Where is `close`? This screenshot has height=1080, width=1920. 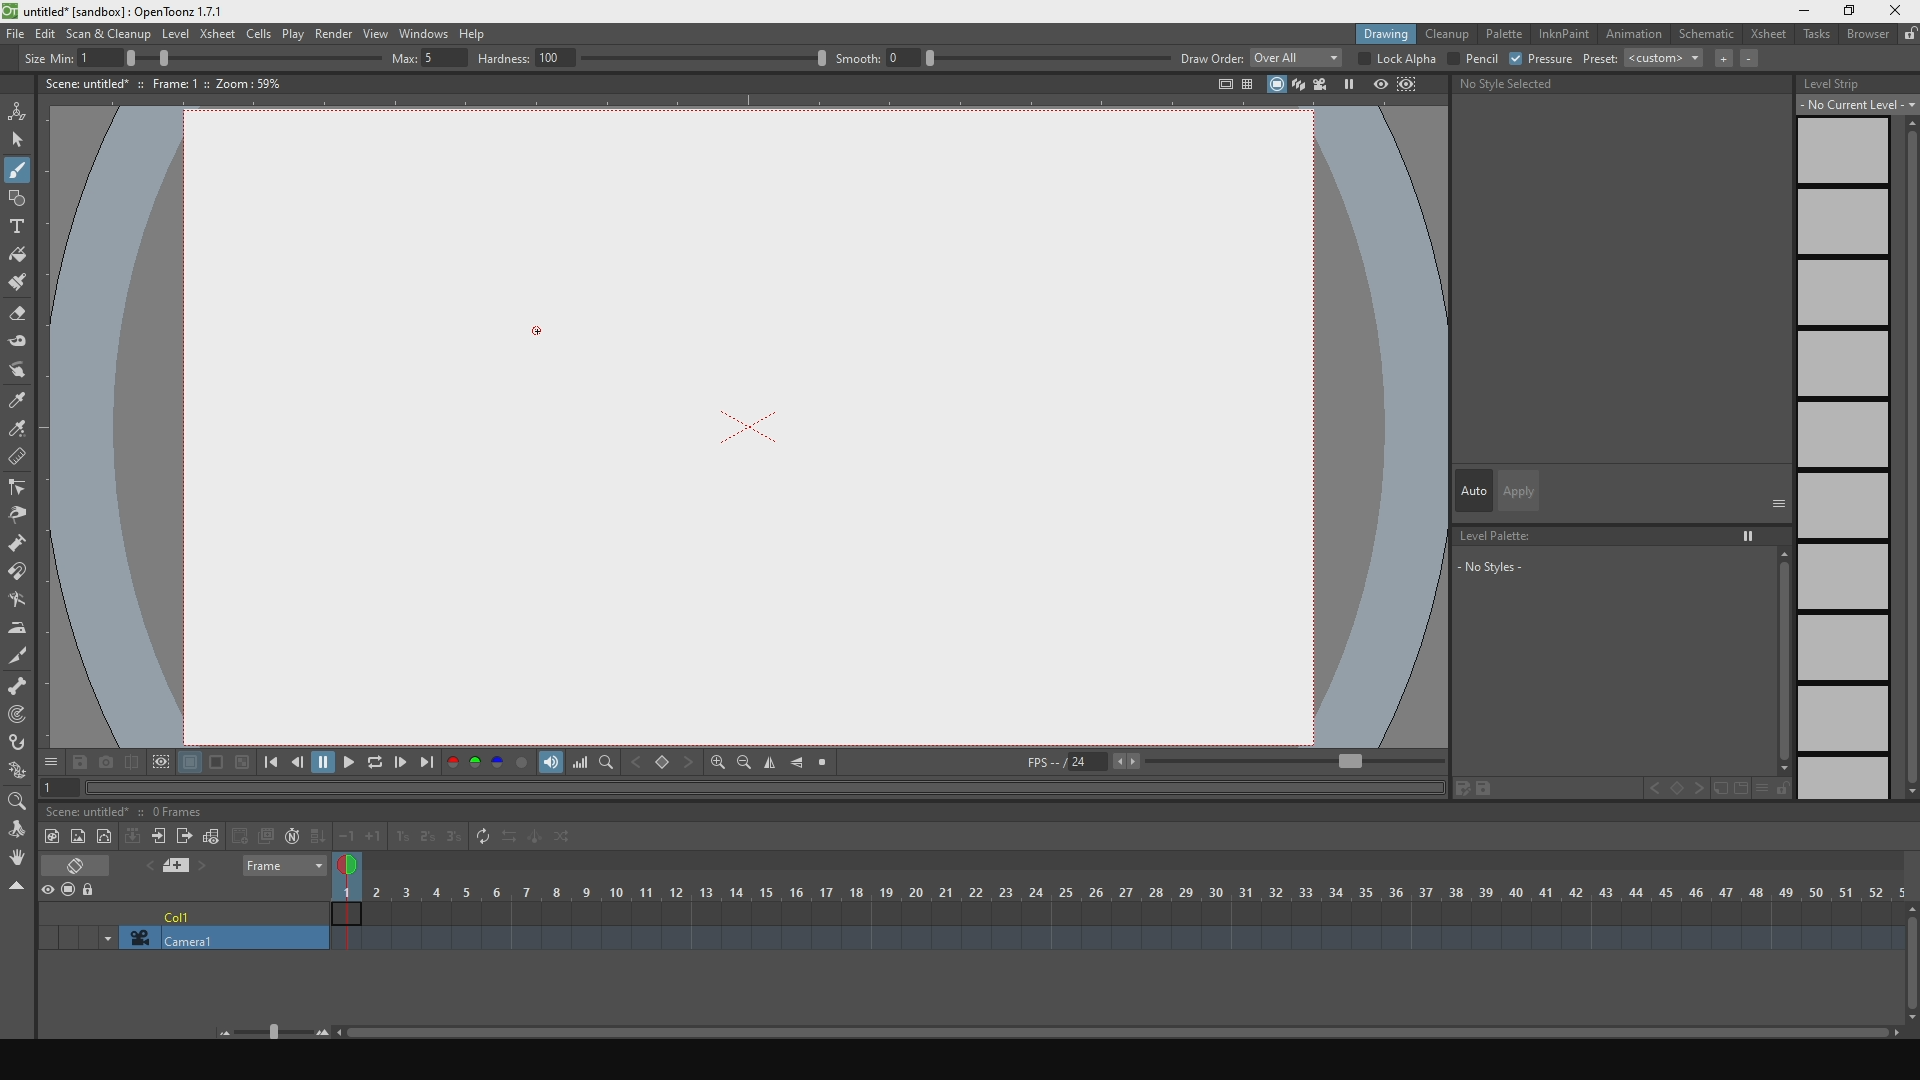
close is located at coordinates (19, 886).